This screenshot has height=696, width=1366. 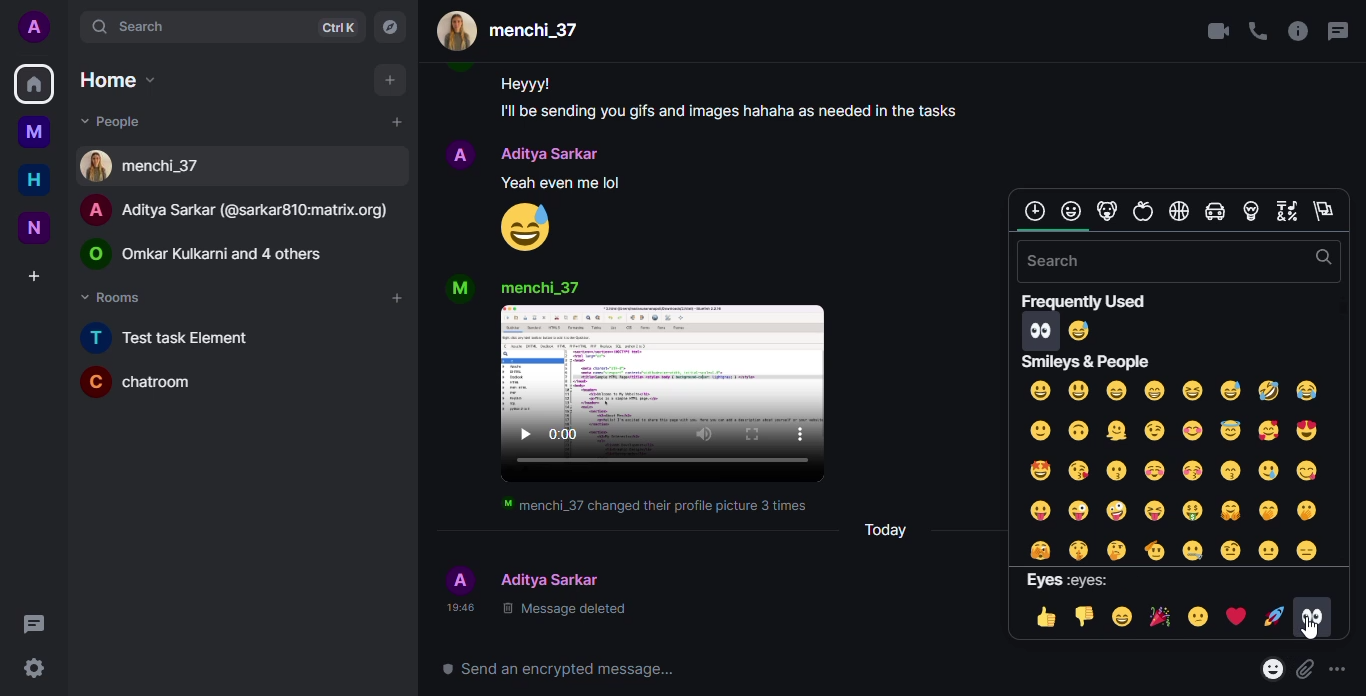 I want to click on navigator, so click(x=389, y=27).